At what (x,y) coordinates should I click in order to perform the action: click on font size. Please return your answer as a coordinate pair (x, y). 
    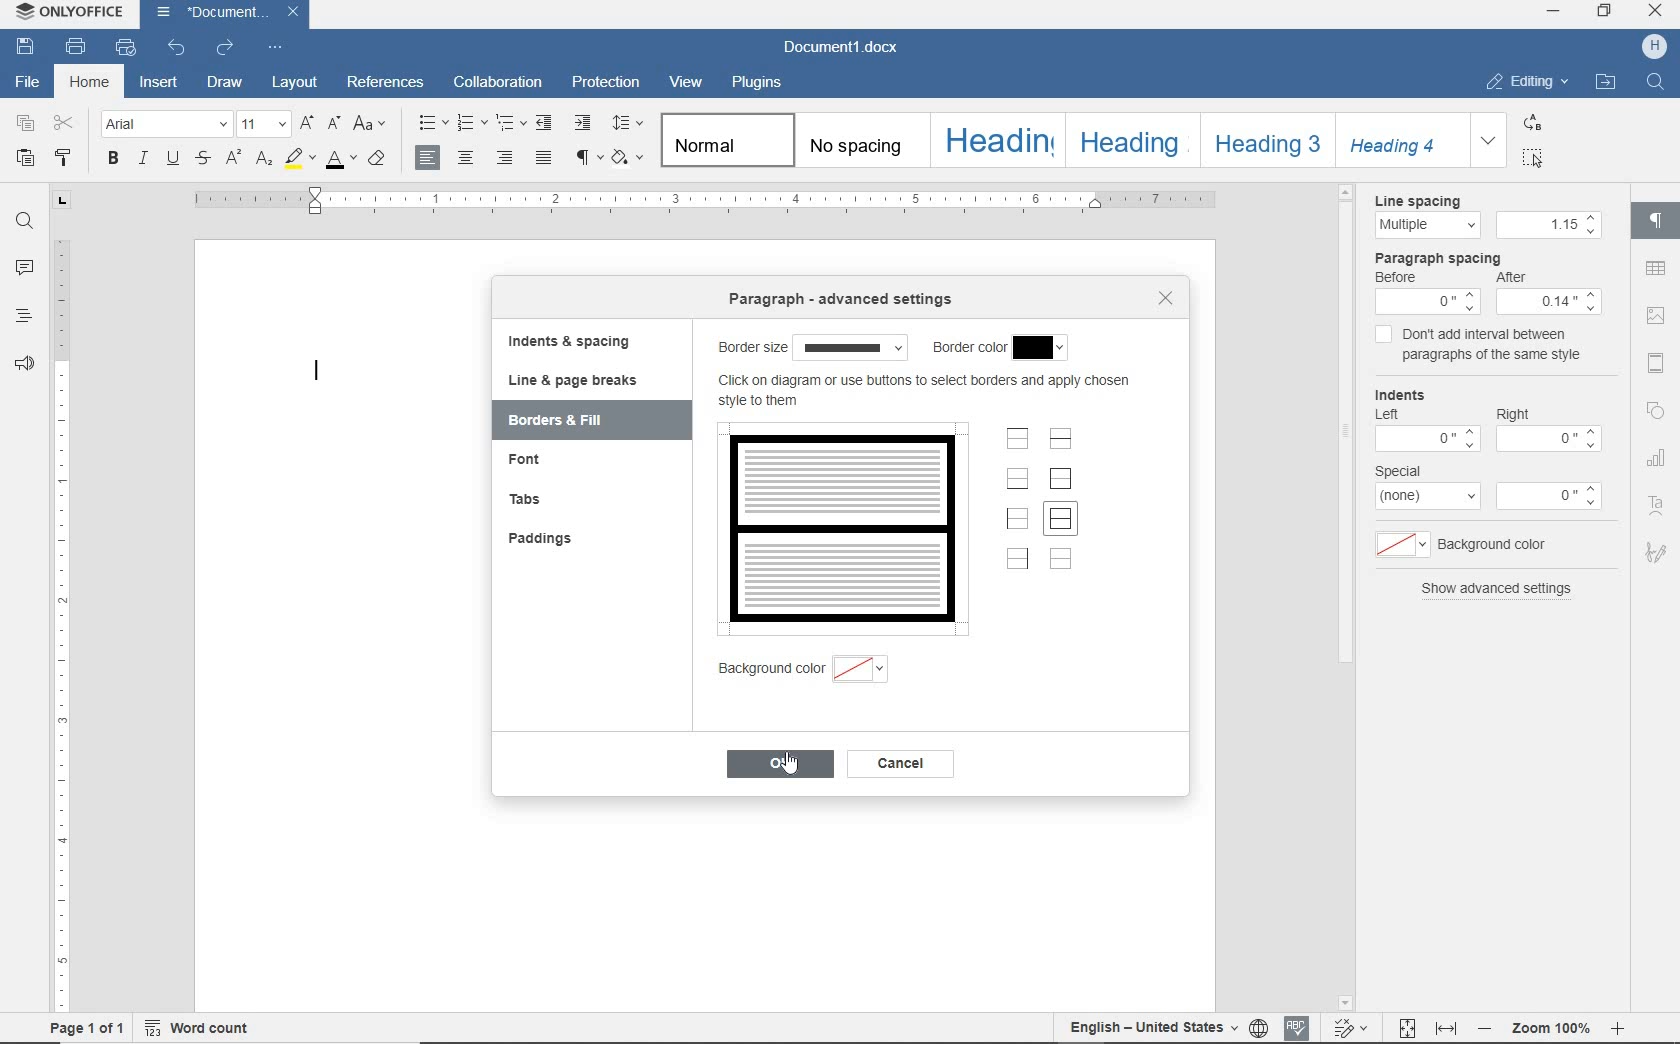
    Looking at the image, I should click on (263, 126).